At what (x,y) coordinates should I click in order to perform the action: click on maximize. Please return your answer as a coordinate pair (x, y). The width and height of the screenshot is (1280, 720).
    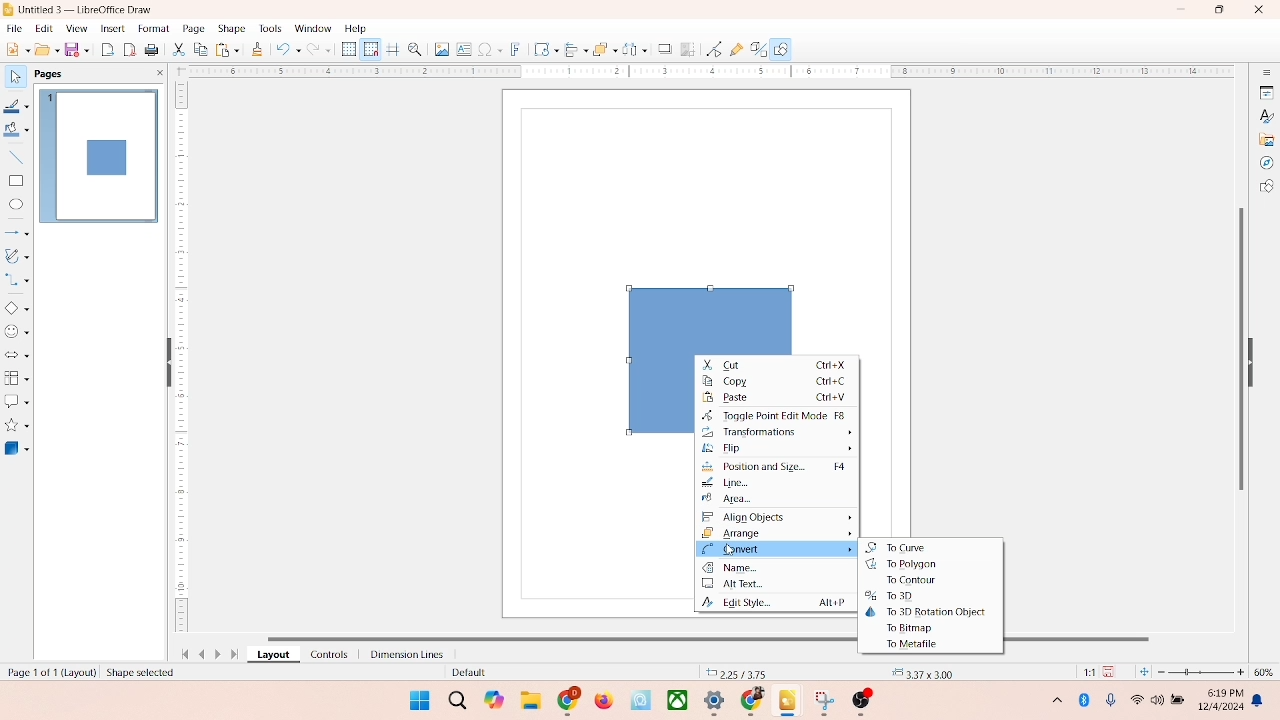
    Looking at the image, I should click on (1219, 10).